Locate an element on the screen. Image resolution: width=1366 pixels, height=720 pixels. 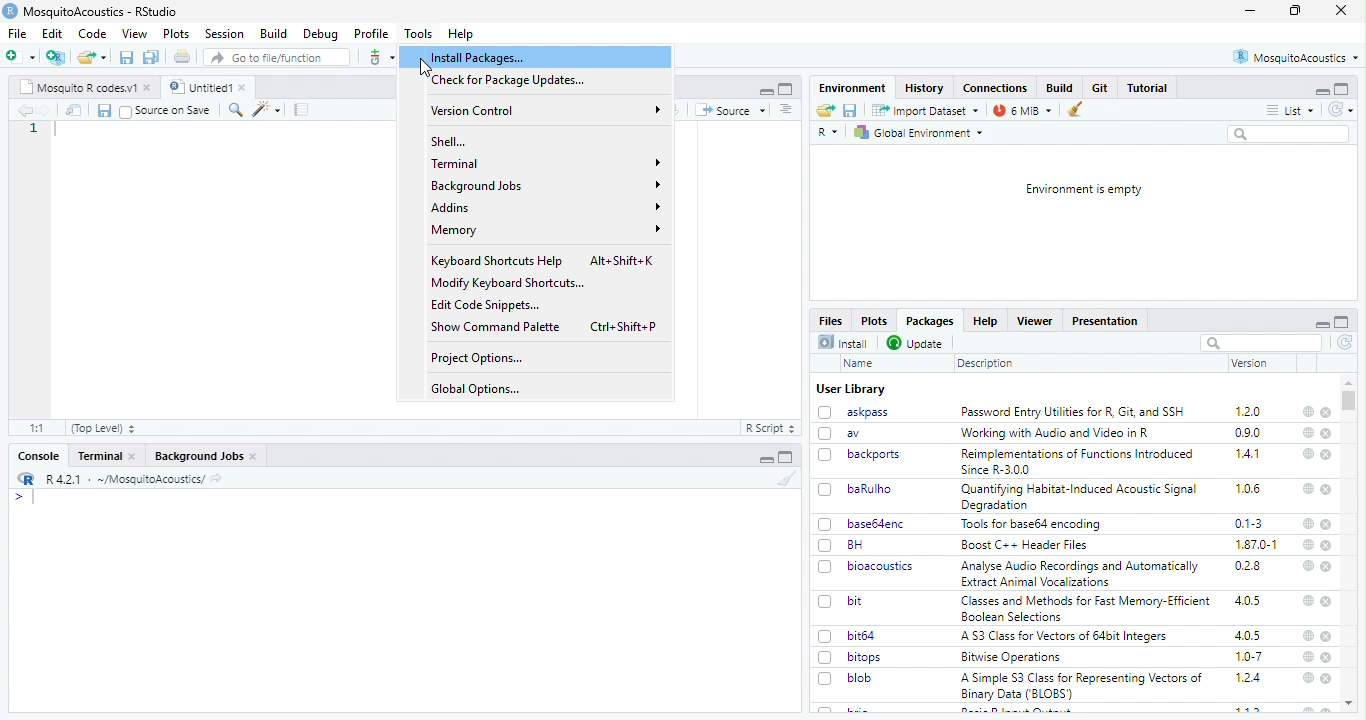
10-7 is located at coordinates (1250, 657).